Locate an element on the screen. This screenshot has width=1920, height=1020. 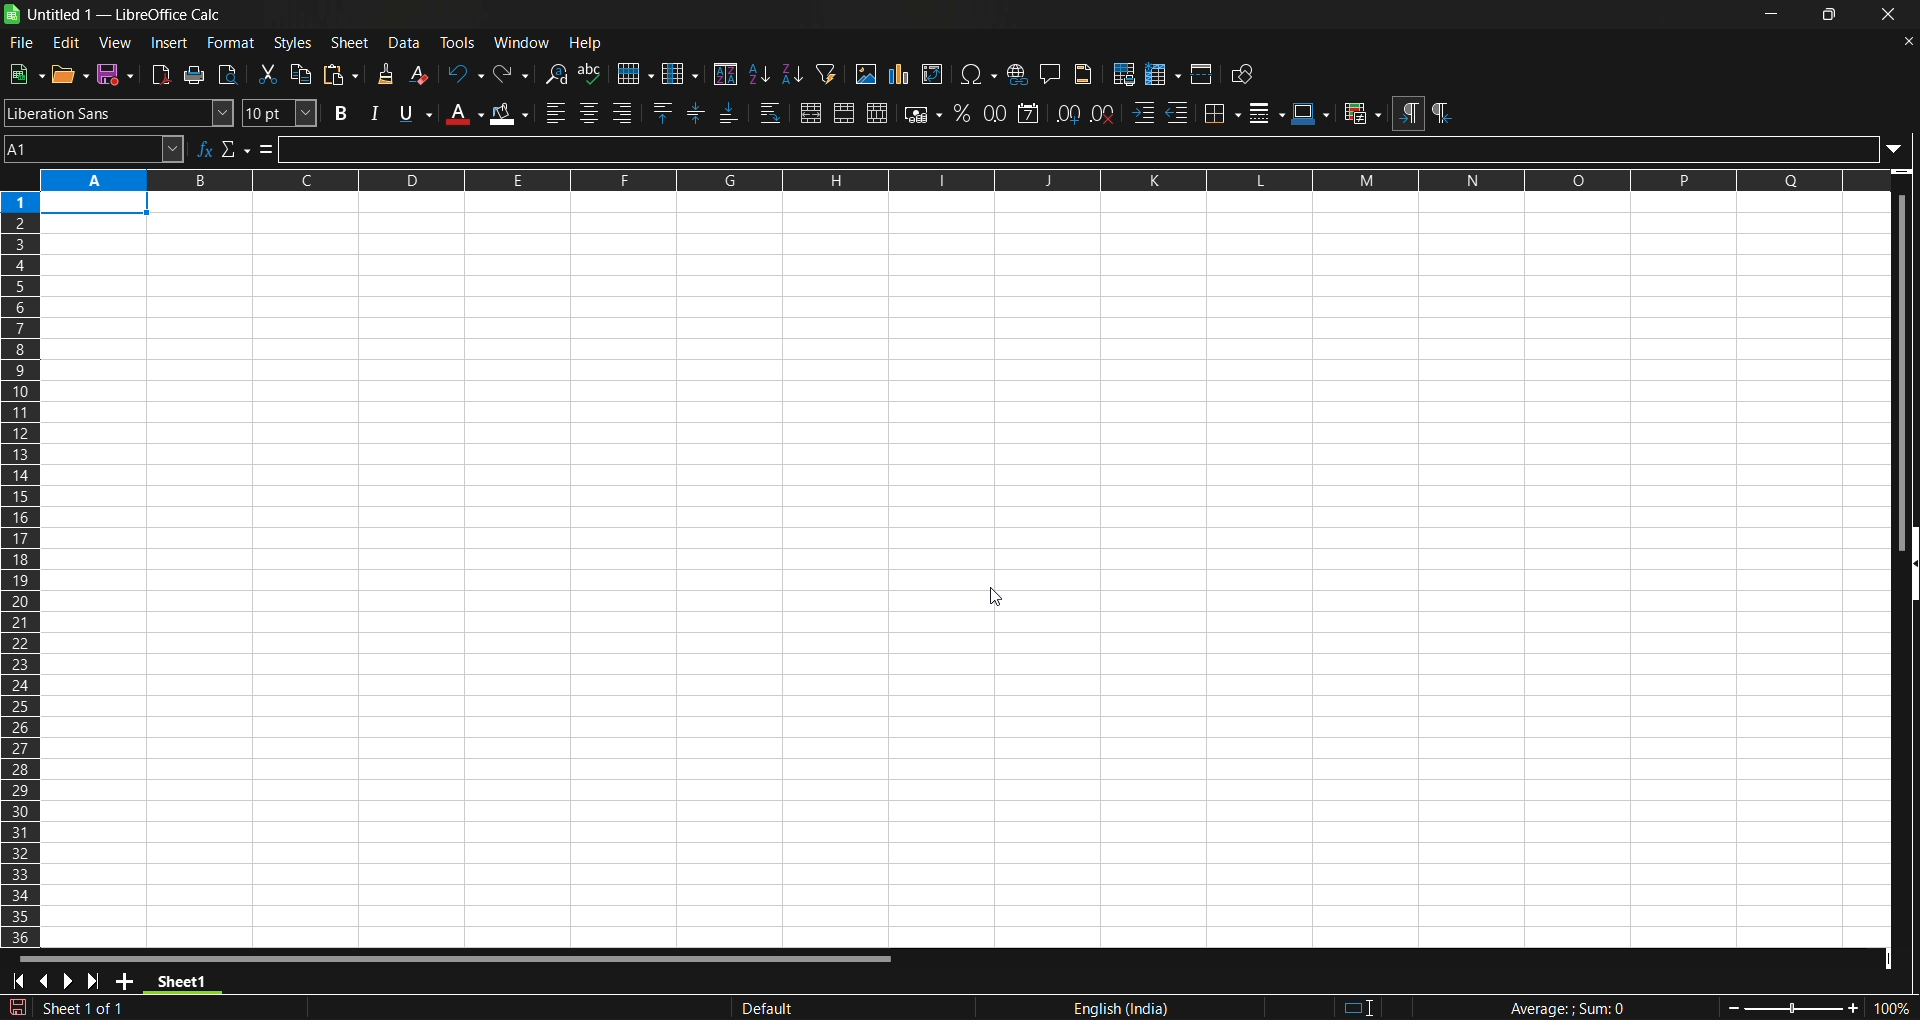
formula is located at coordinates (1549, 1008).